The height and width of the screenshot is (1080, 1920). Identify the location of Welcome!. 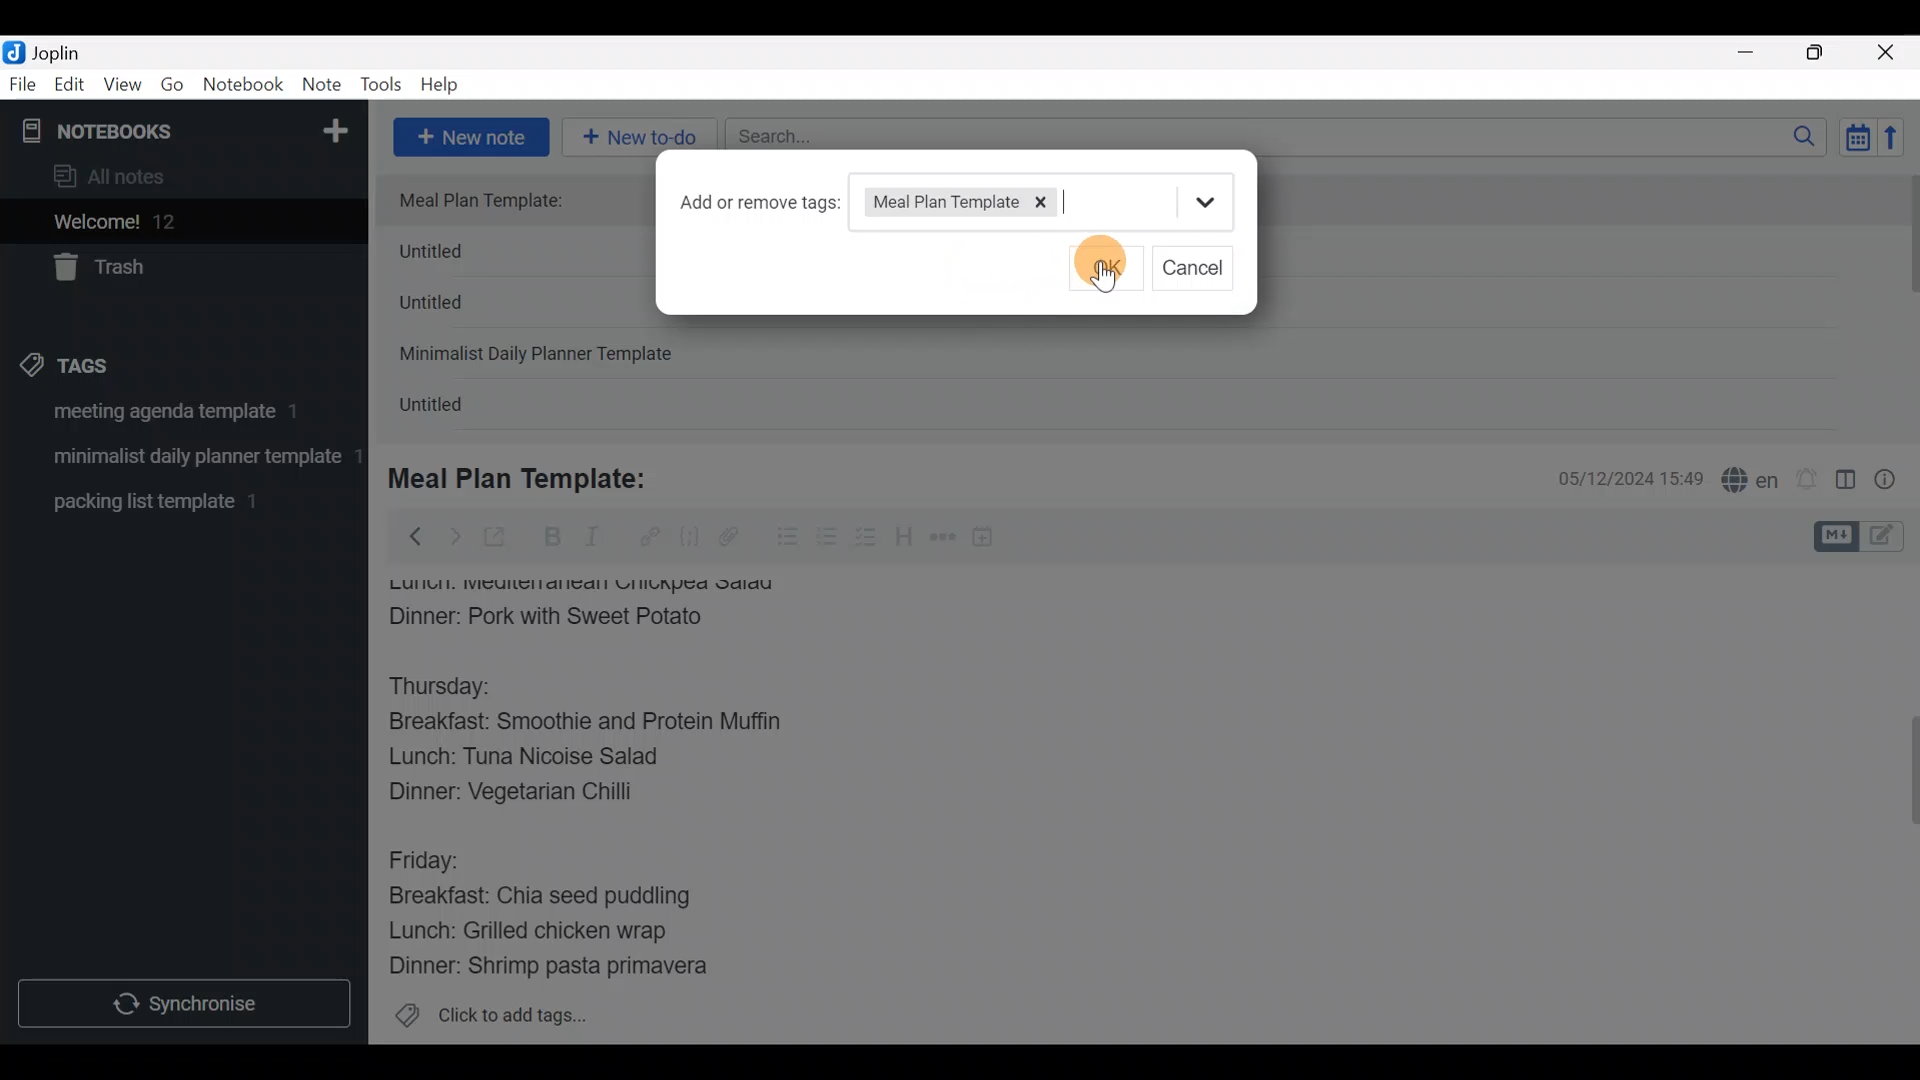
(181, 223).